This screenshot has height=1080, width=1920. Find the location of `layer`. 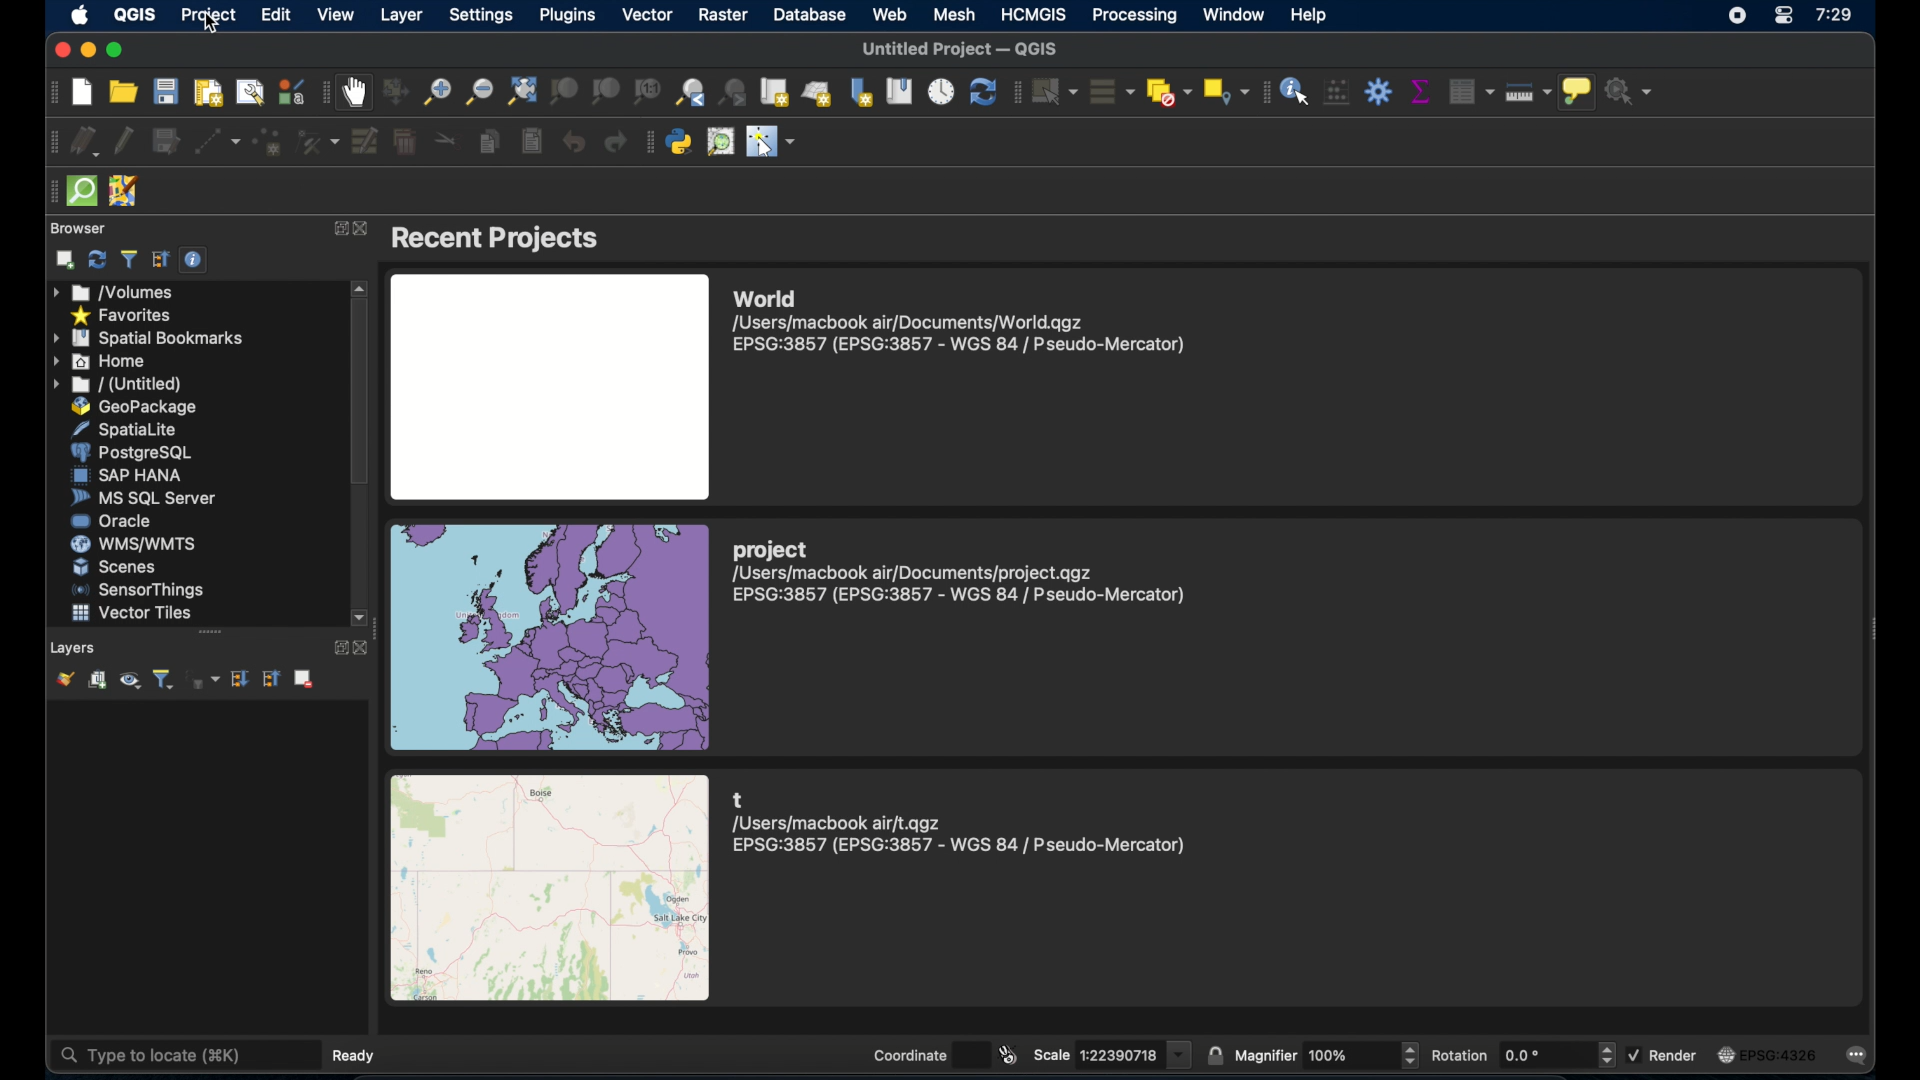

layer is located at coordinates (400, 15).